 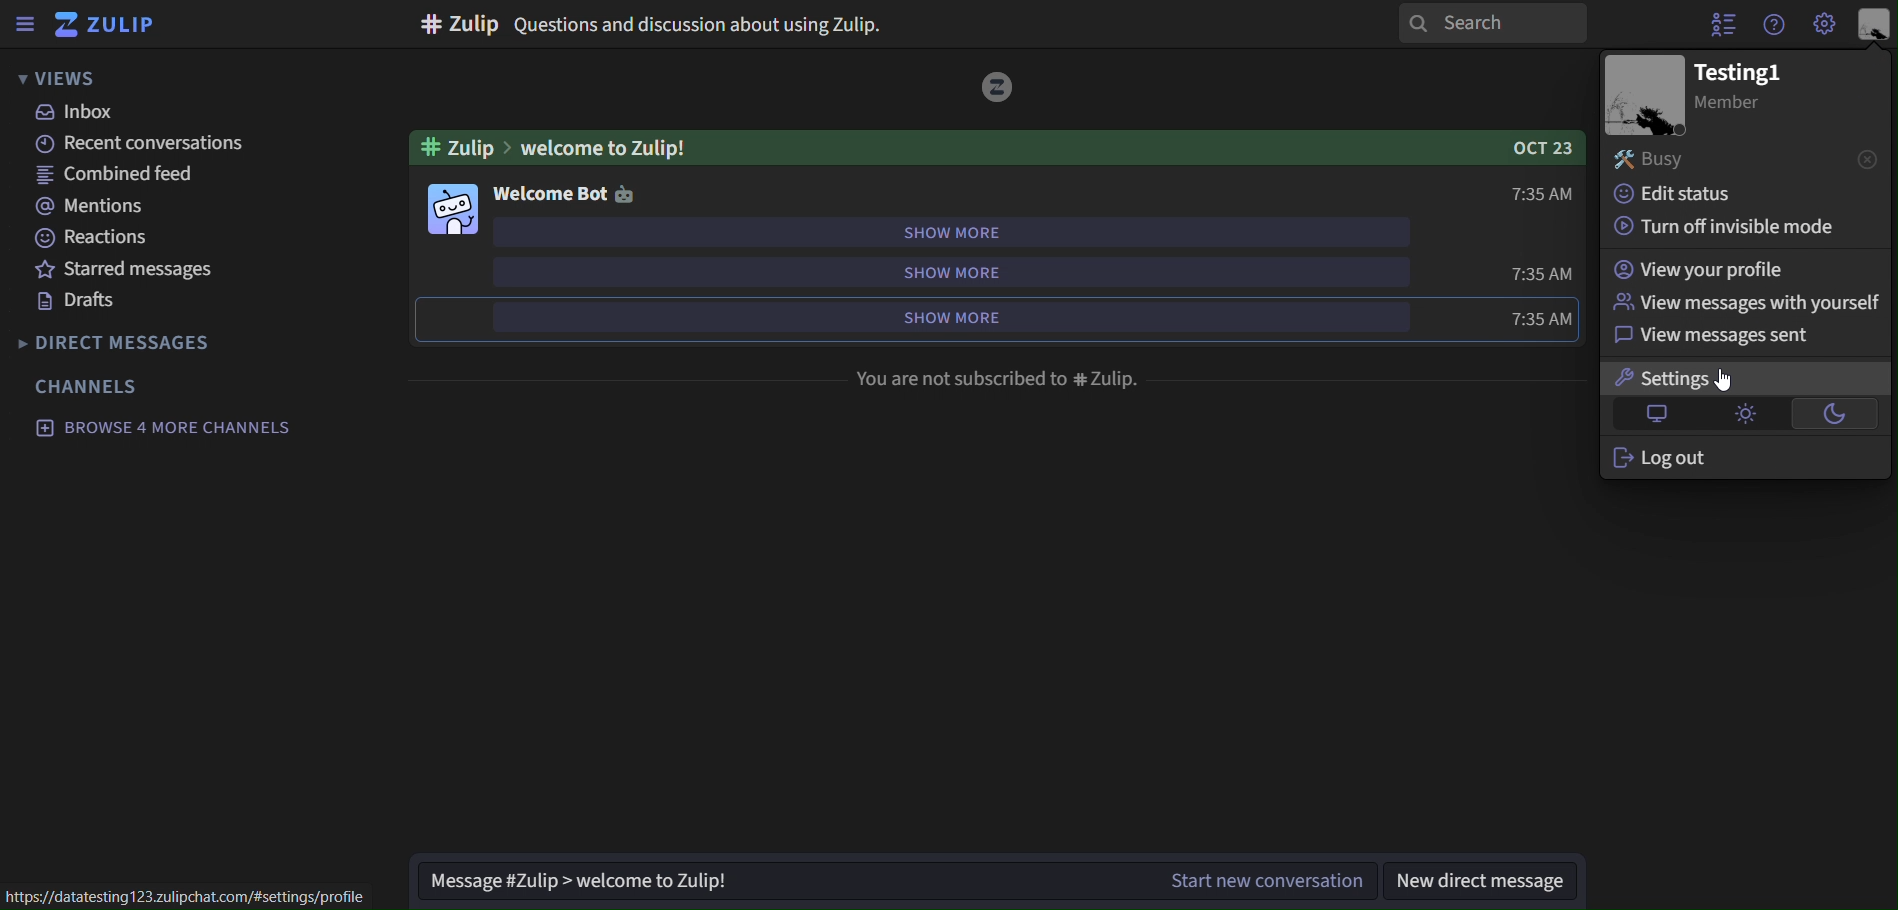 What do you see at coordinates (1747, 457) in the screenshot?
I see `log out` at bounding box center [1747, 457].